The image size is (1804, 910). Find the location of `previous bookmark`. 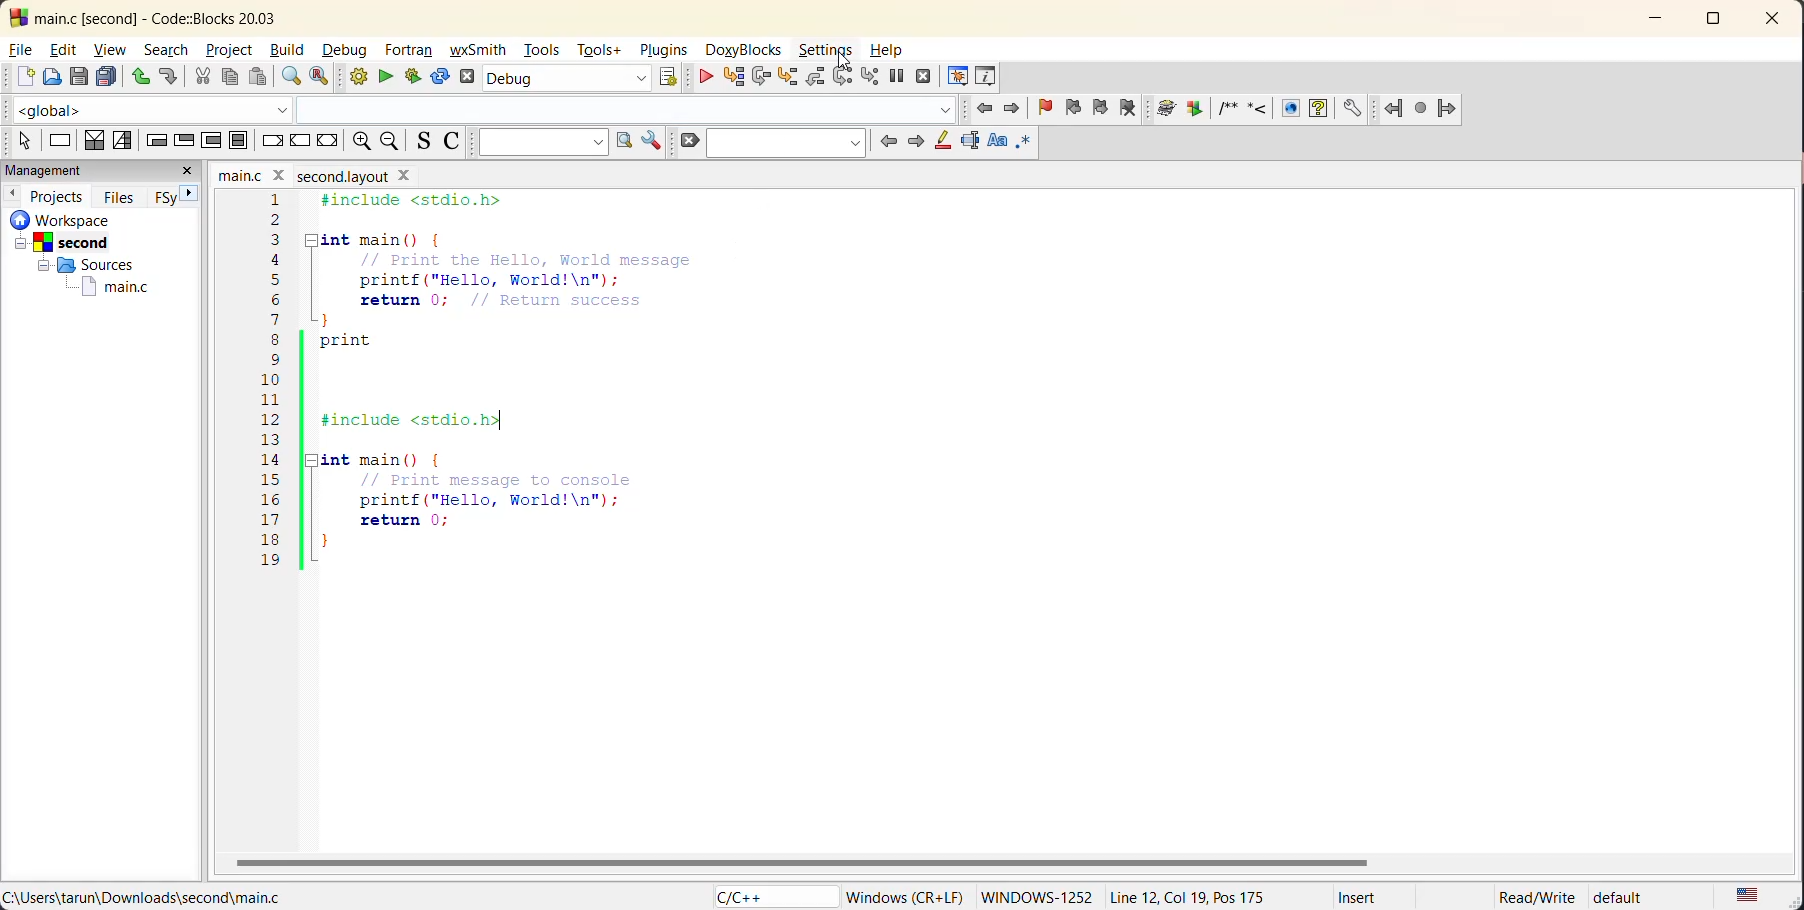

previous bookmark is located at coordinates (1074, 107).